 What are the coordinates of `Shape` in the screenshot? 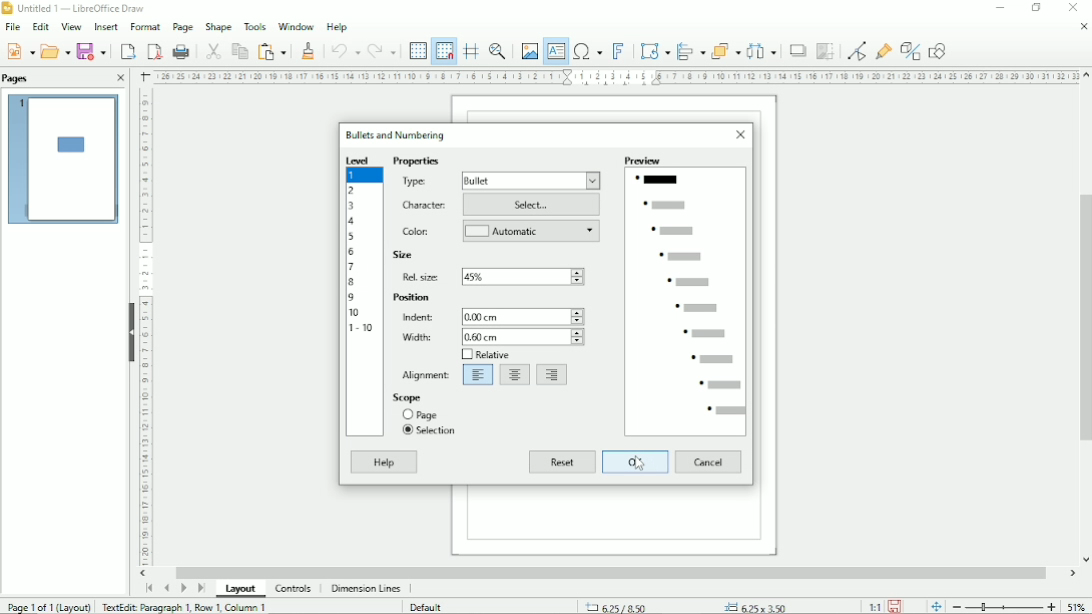 It's located at (217, 26).